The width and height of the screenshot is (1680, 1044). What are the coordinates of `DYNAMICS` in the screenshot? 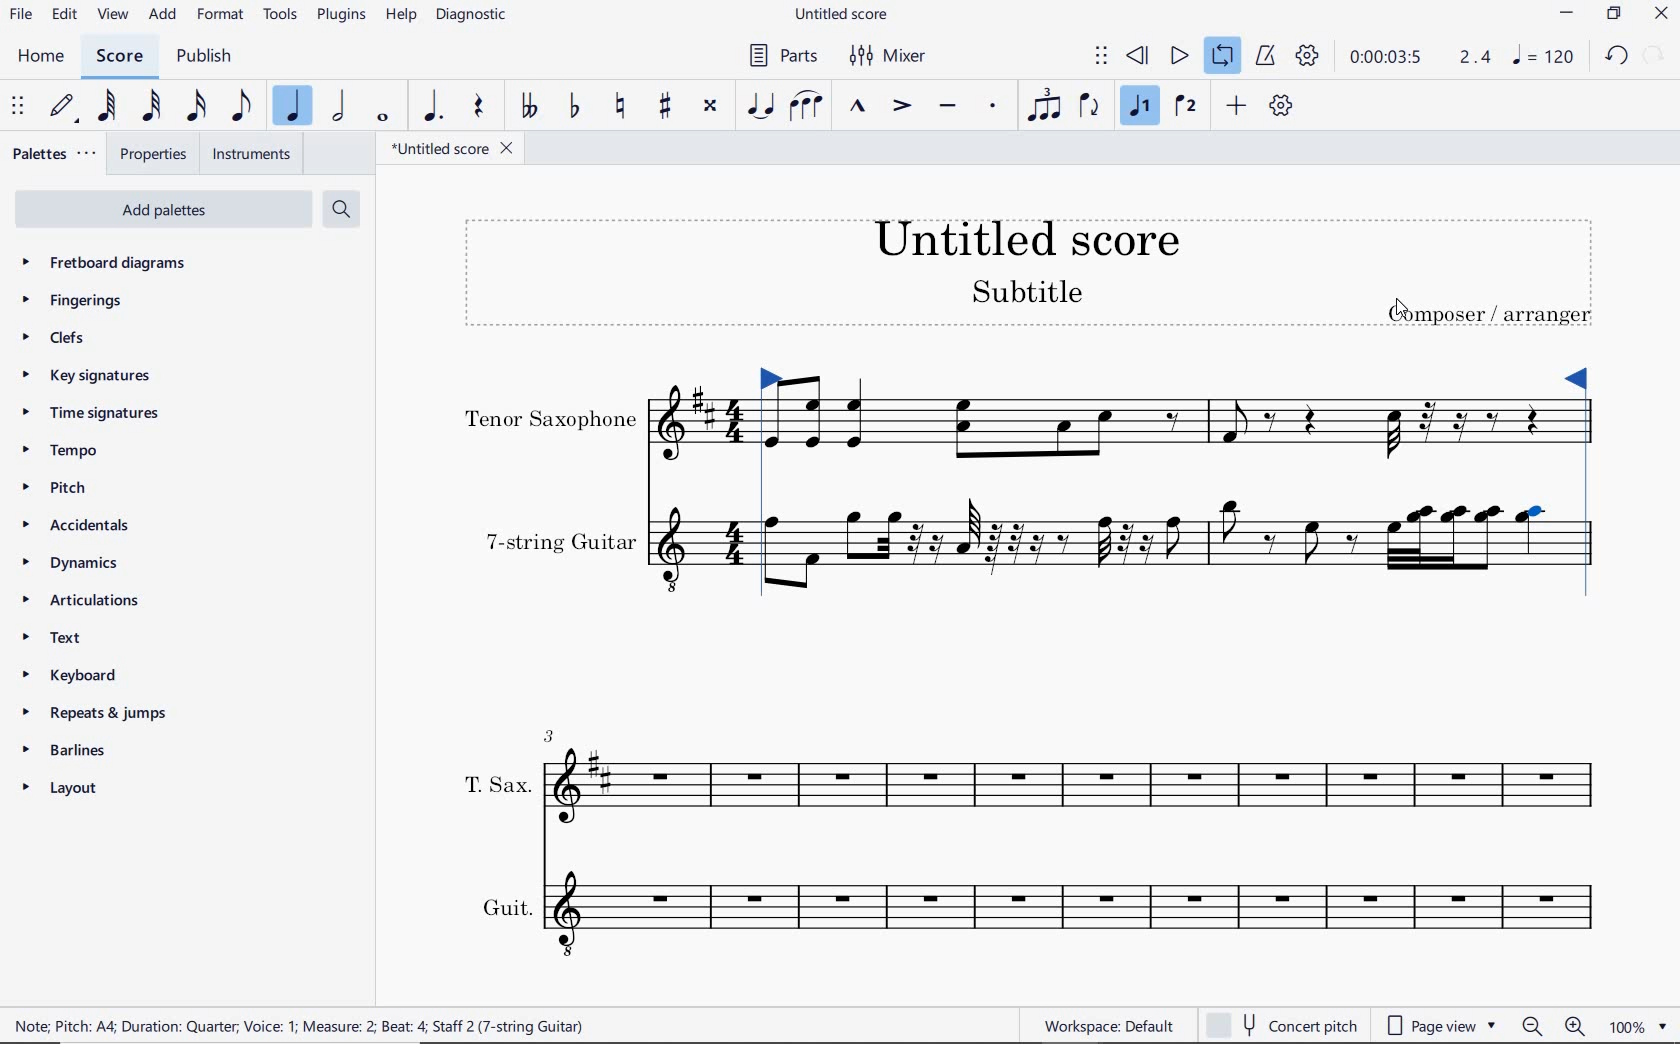 It's located at (66, 563).